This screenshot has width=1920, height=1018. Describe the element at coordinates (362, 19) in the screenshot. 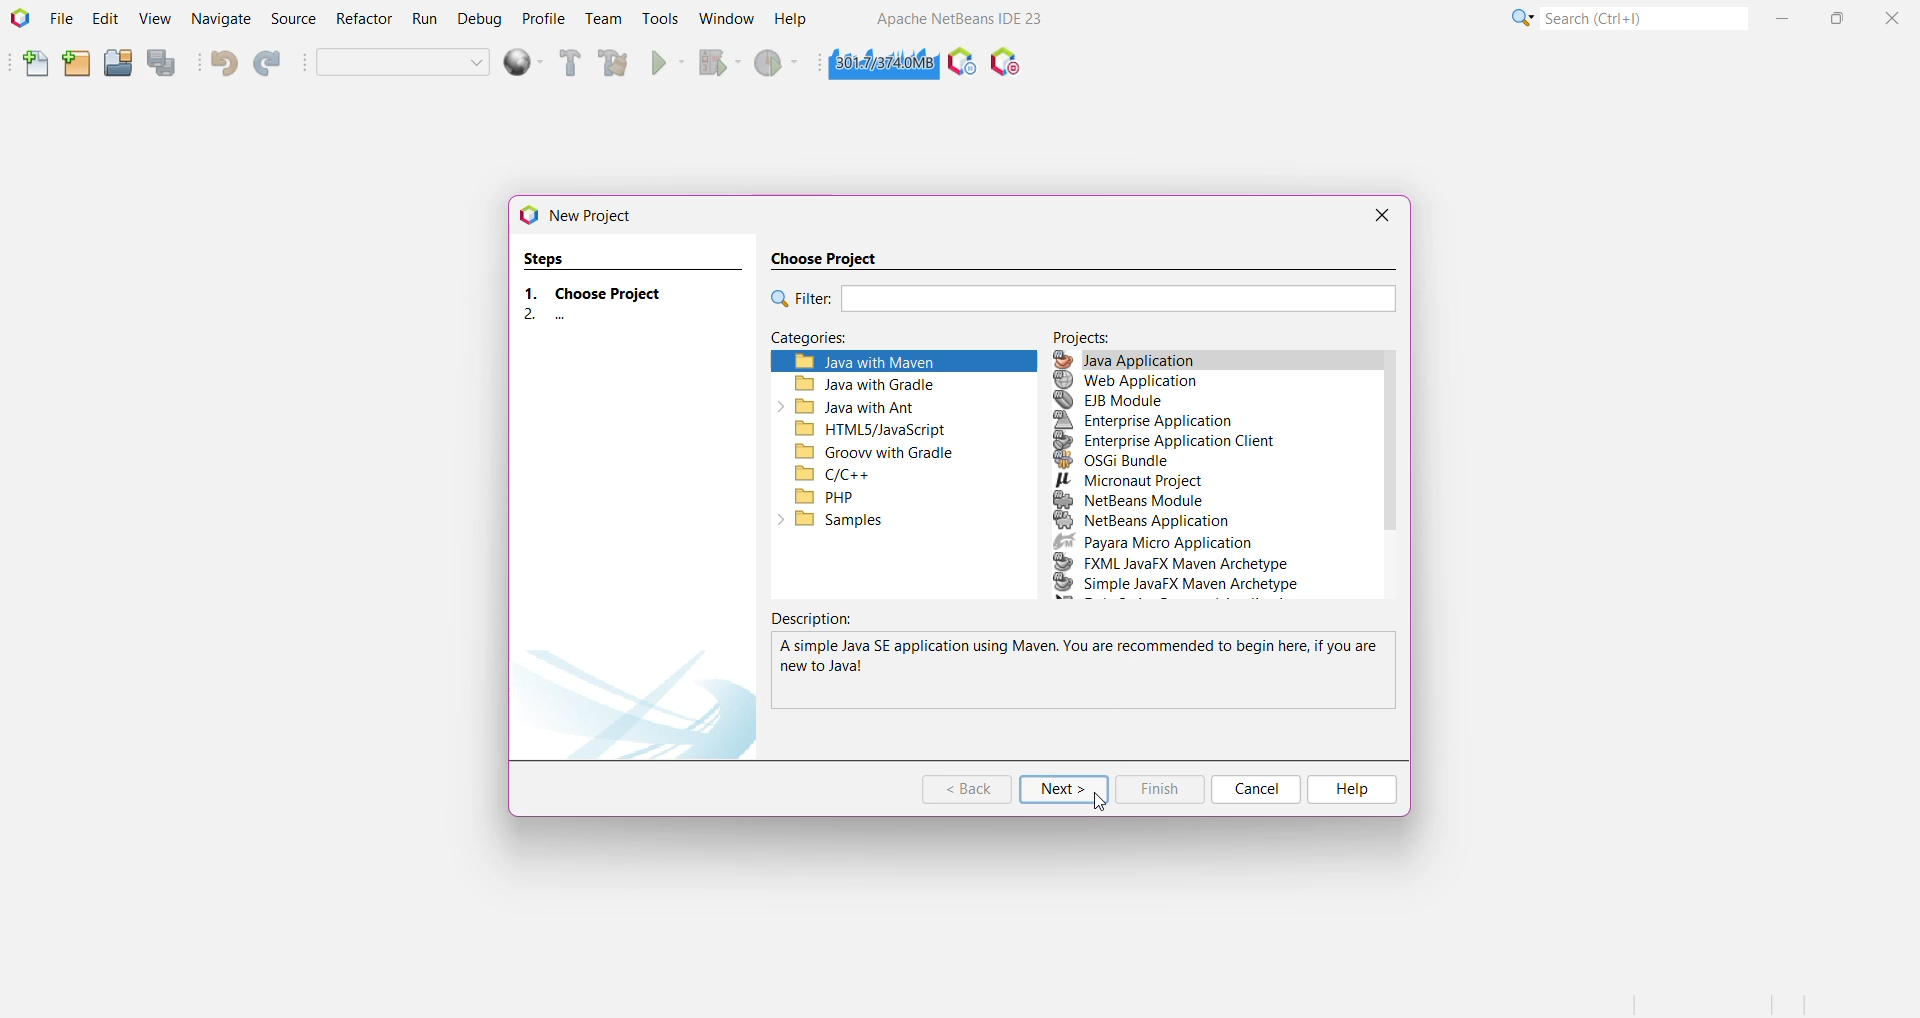

I see `Refractor` at that location.